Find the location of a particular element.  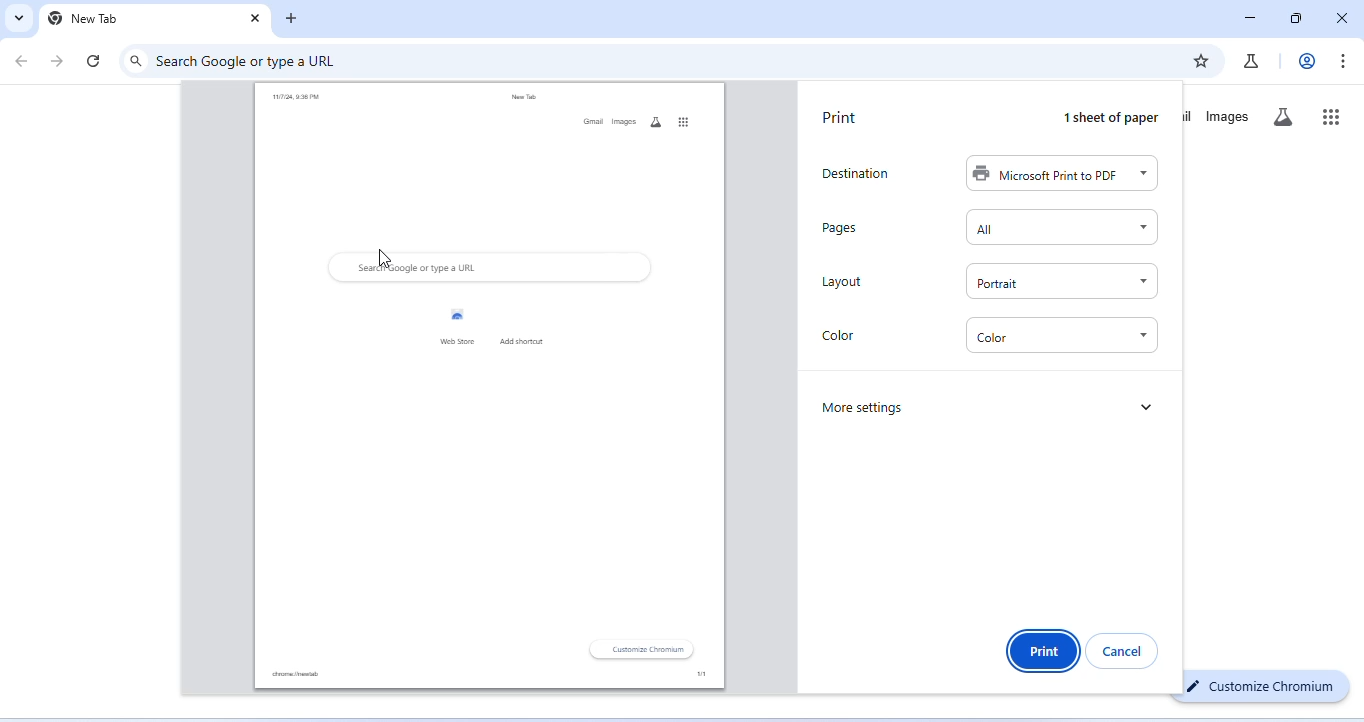

images is located at coordinates (1229, 117).